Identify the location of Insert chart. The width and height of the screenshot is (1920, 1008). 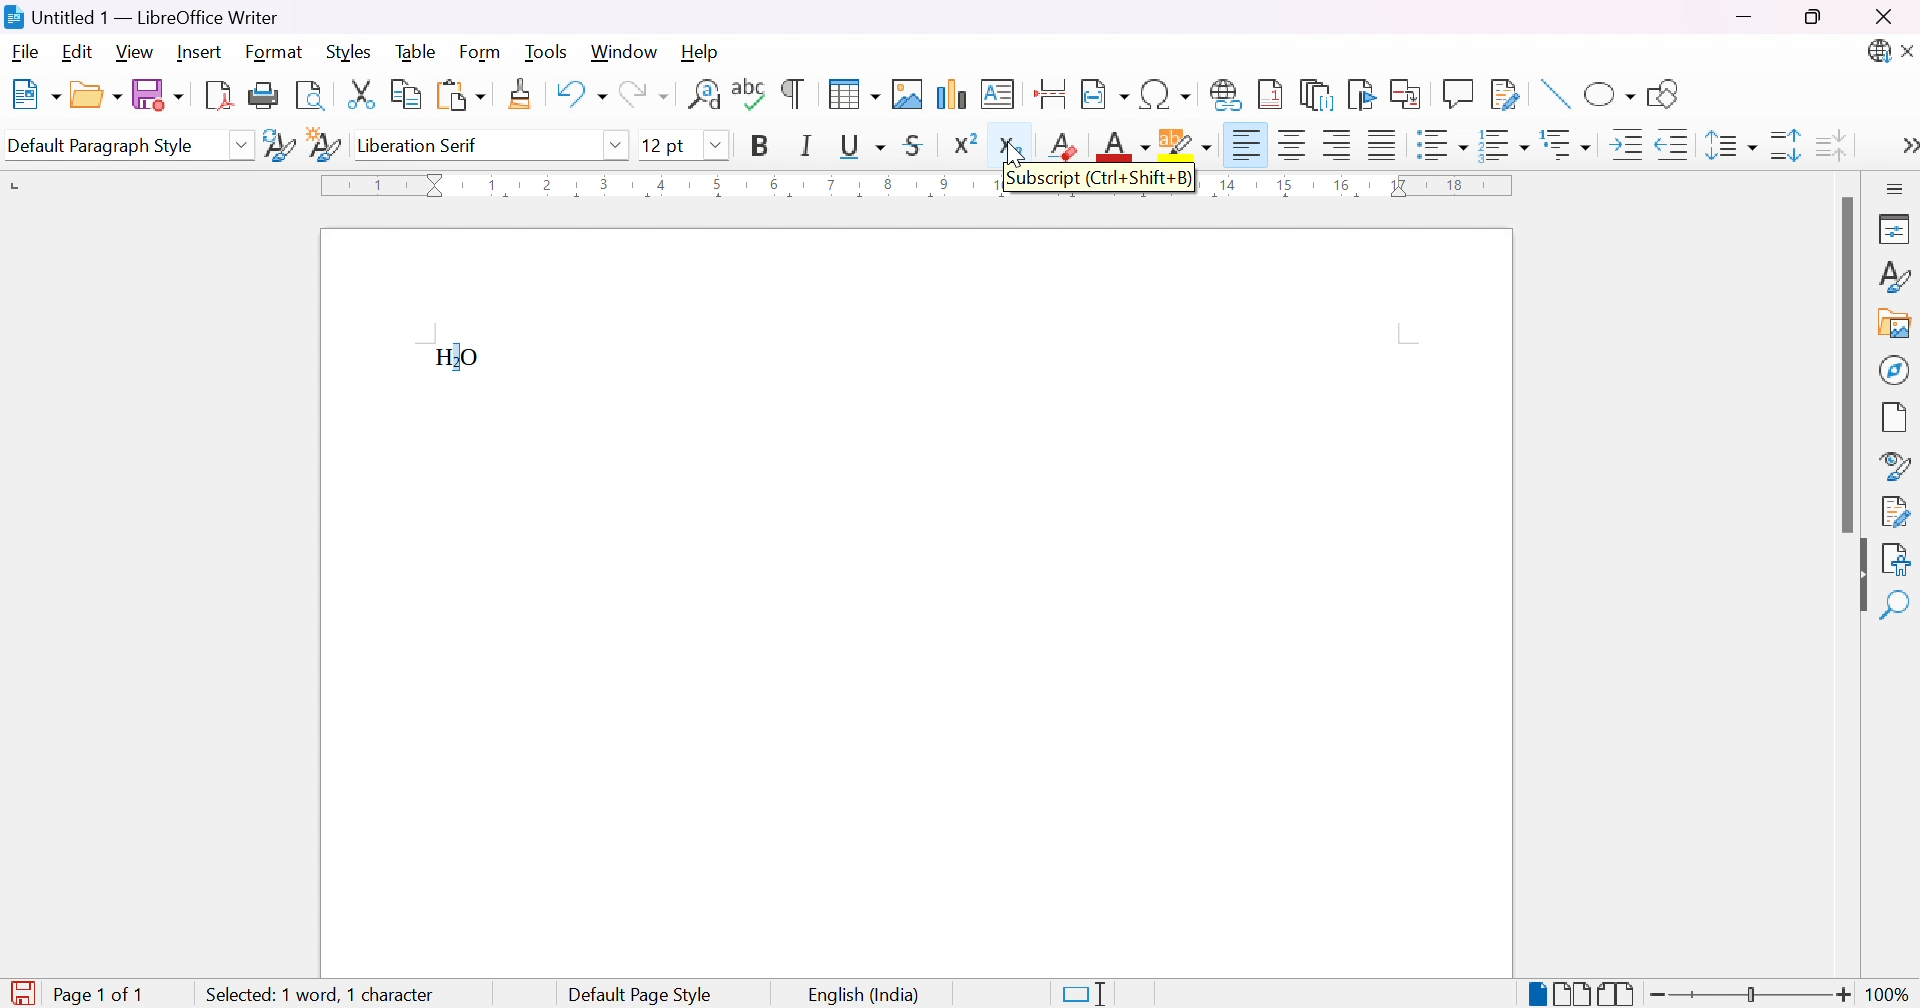
(954, 96).